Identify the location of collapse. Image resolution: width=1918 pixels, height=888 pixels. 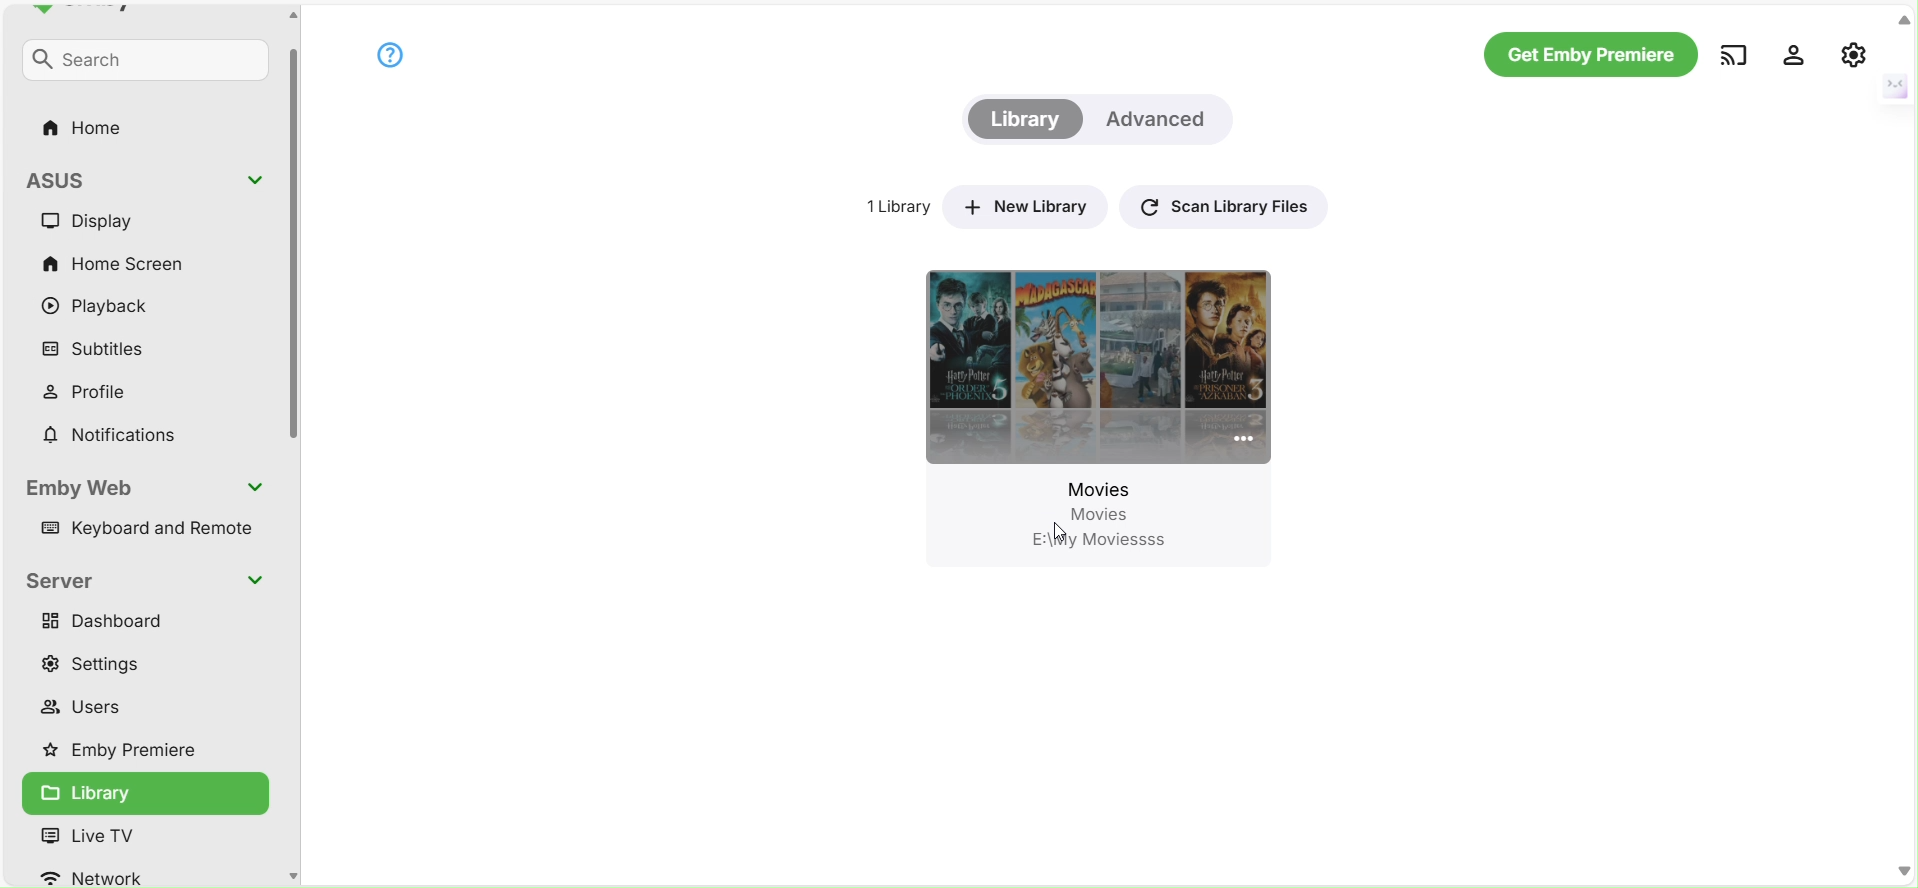
(1904, 20).